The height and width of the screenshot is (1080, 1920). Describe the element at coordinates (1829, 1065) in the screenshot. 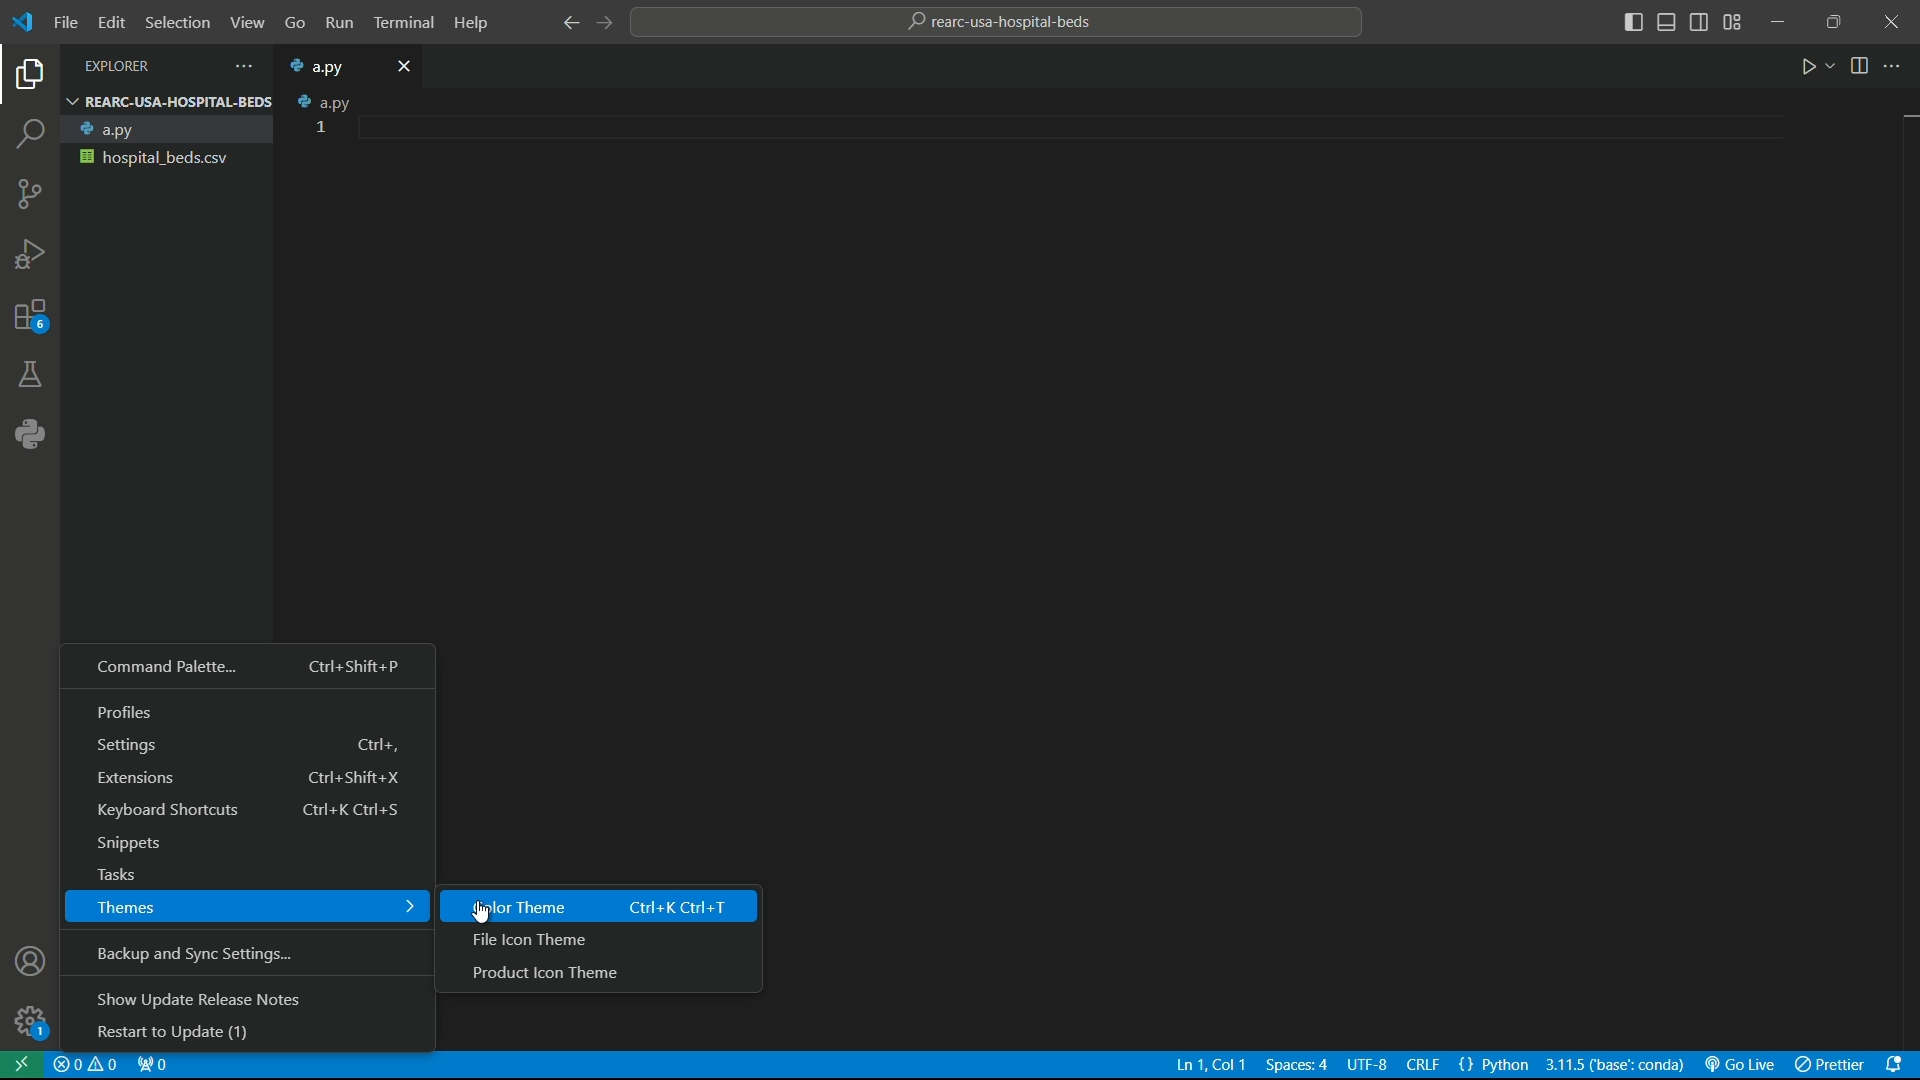

I see `prettier extensions` at that location.